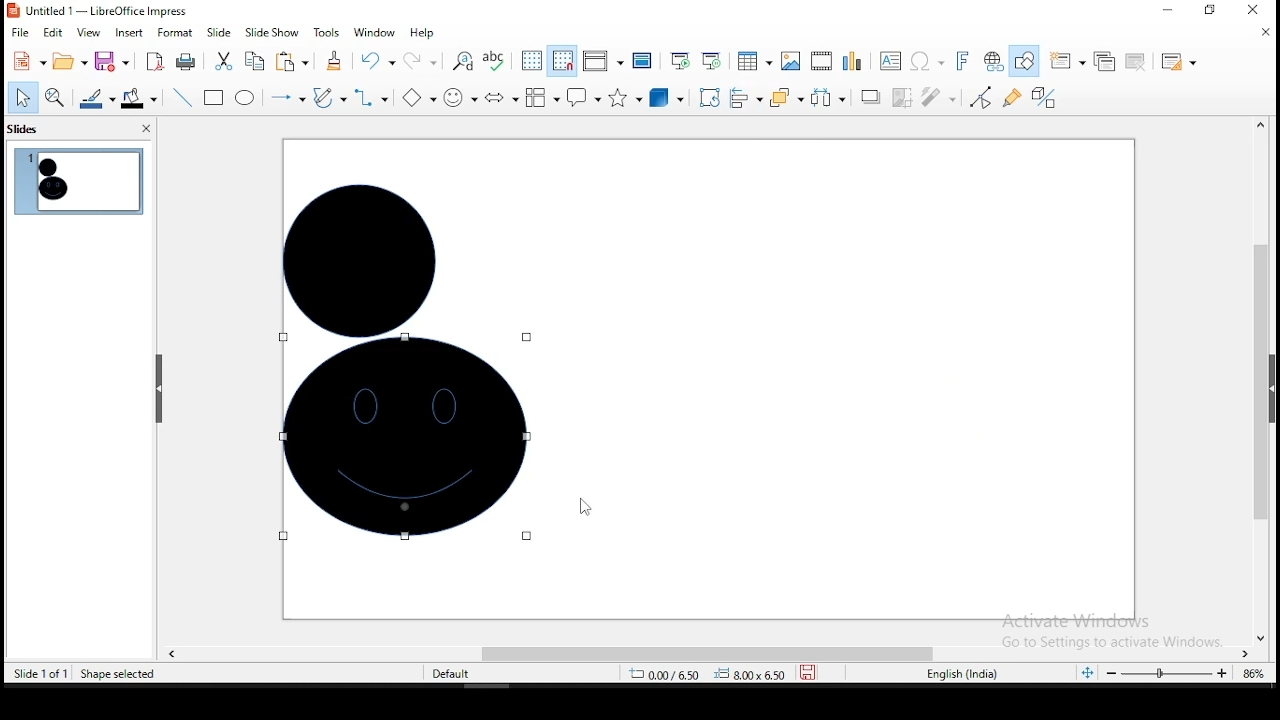 The image size is (1280, 720). I want to click on redo, so click(422, 61).